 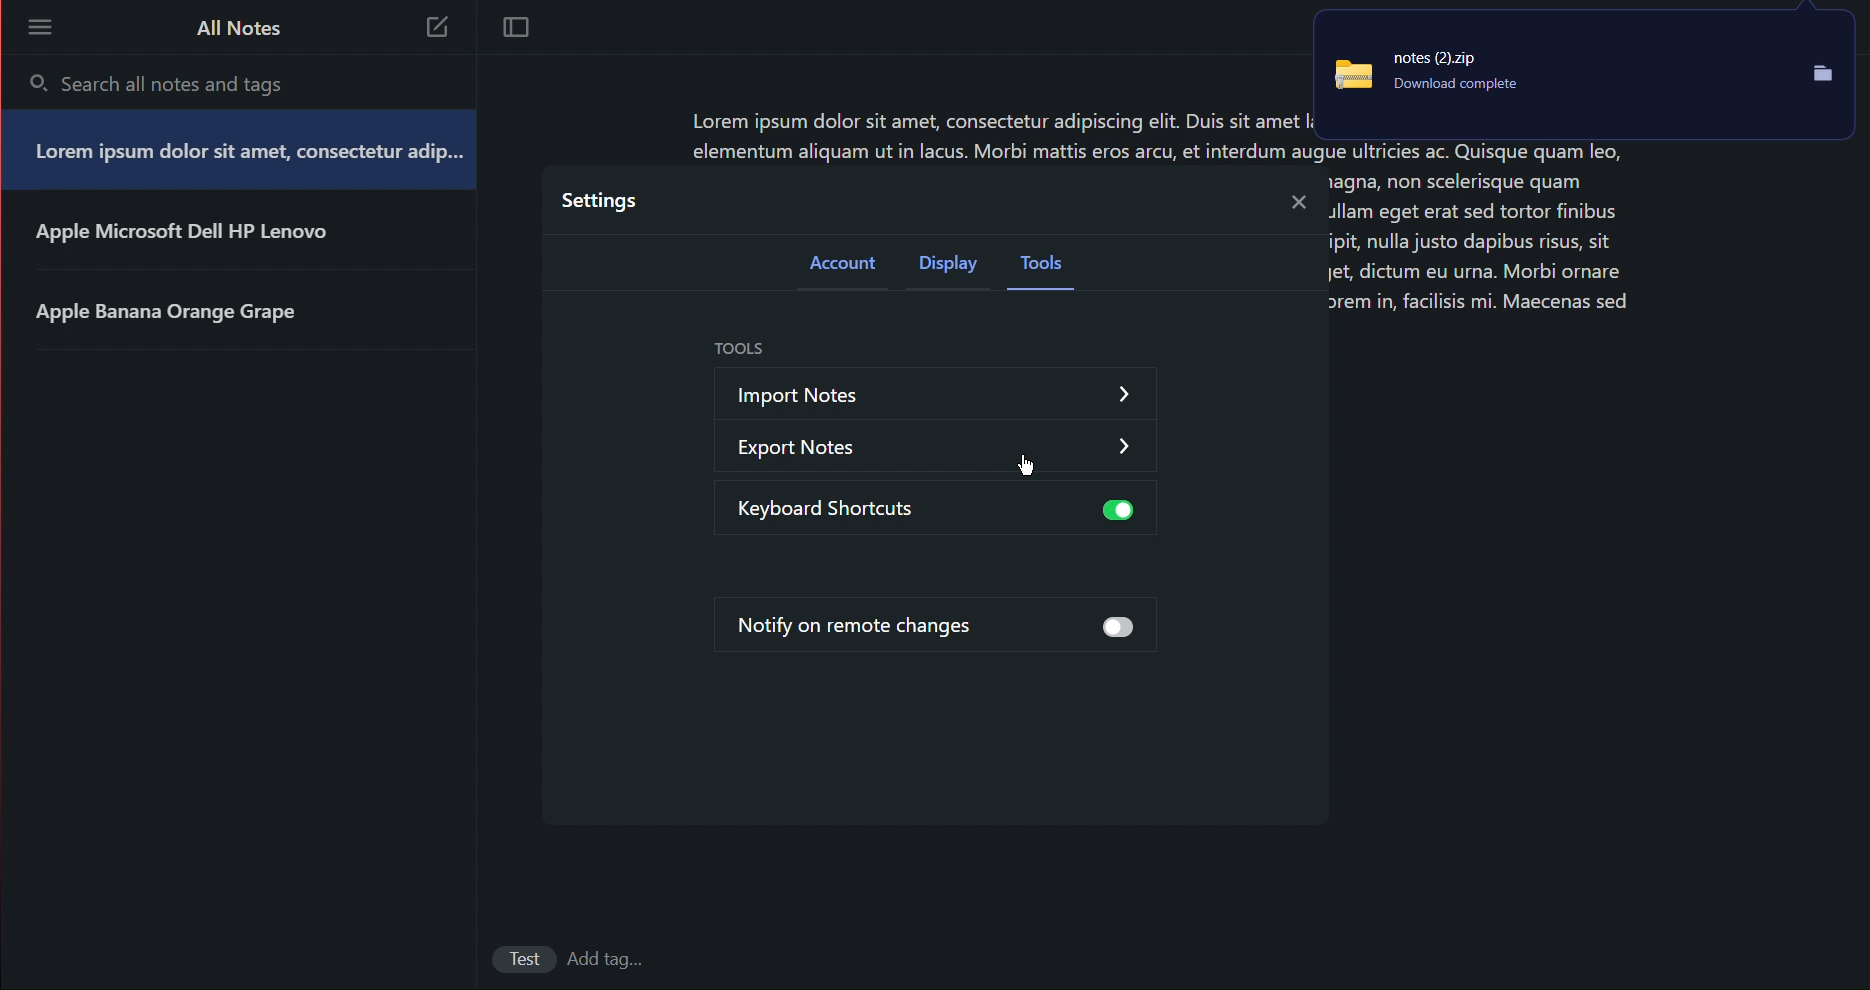 What do you see at coordinates (1486, 244) in the screenshot?
I see `1agna, non scelerisque quam
dllam eget erat sed tortor finibus
ipit, nulla justo dapibus risus, sit
Jet, dictum eu urna. Morbi ornare
orem in, facilisis mi. Maecenas sed` at bounding box center [1486, 244].